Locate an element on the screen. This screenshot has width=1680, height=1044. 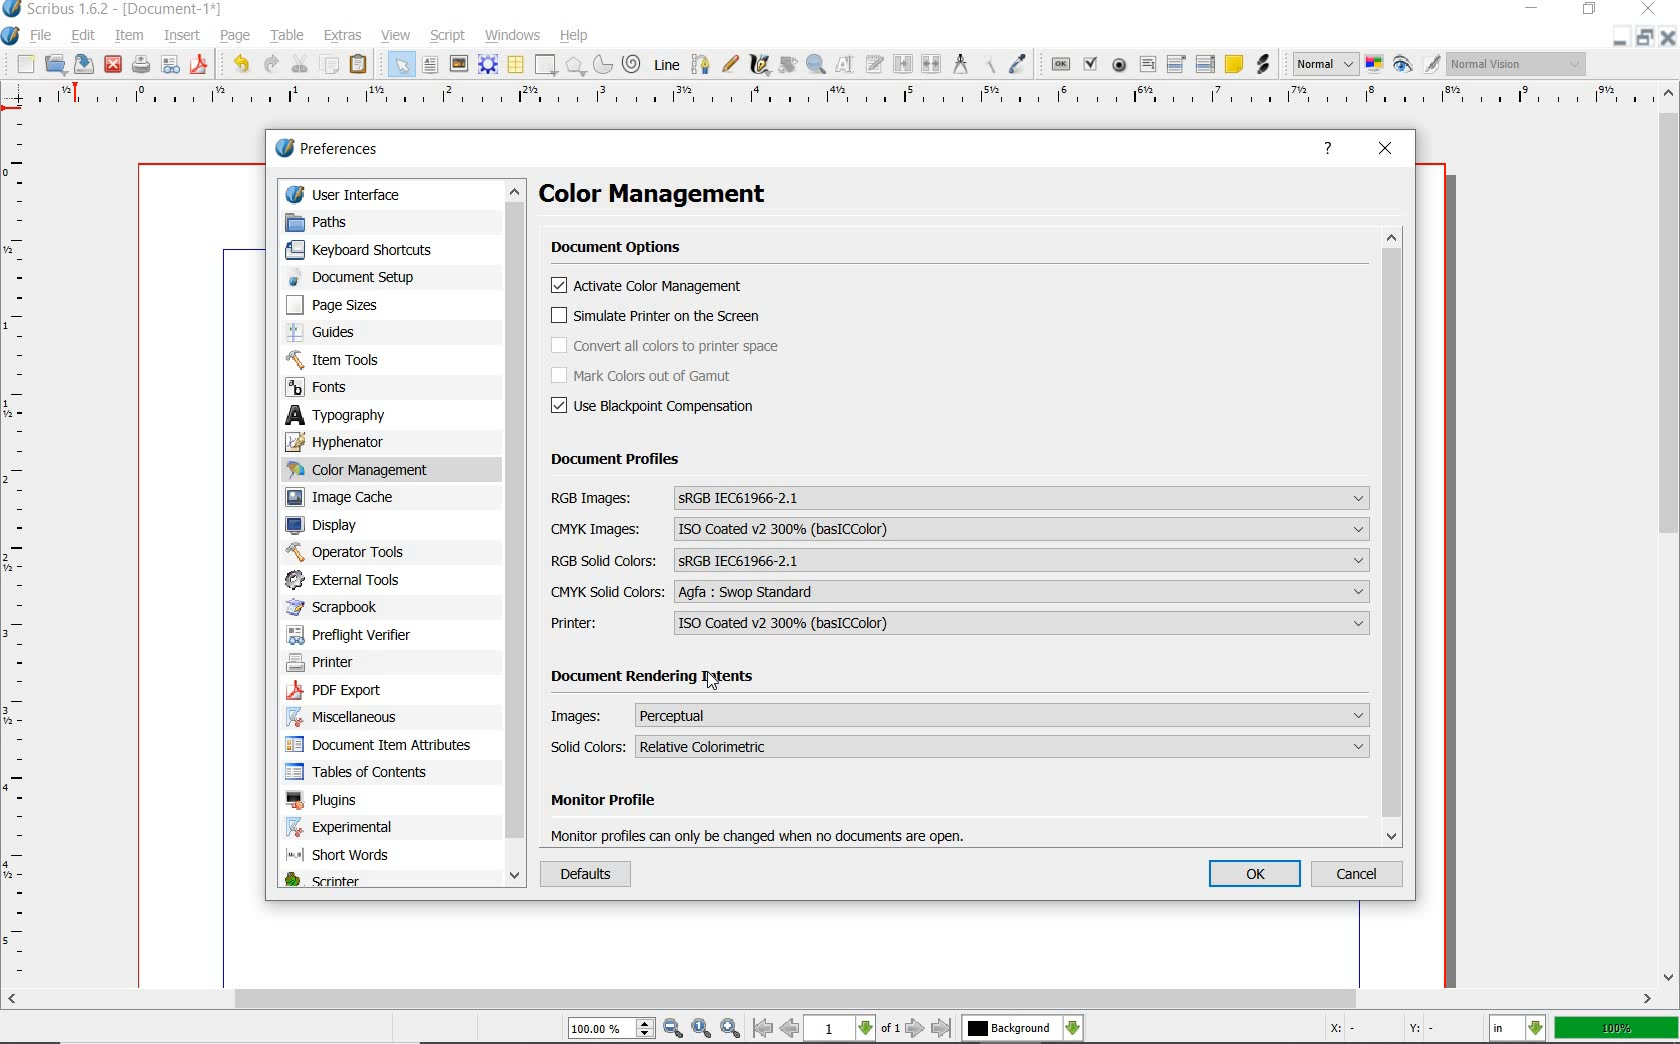
file is located at coordinates (44, 34).